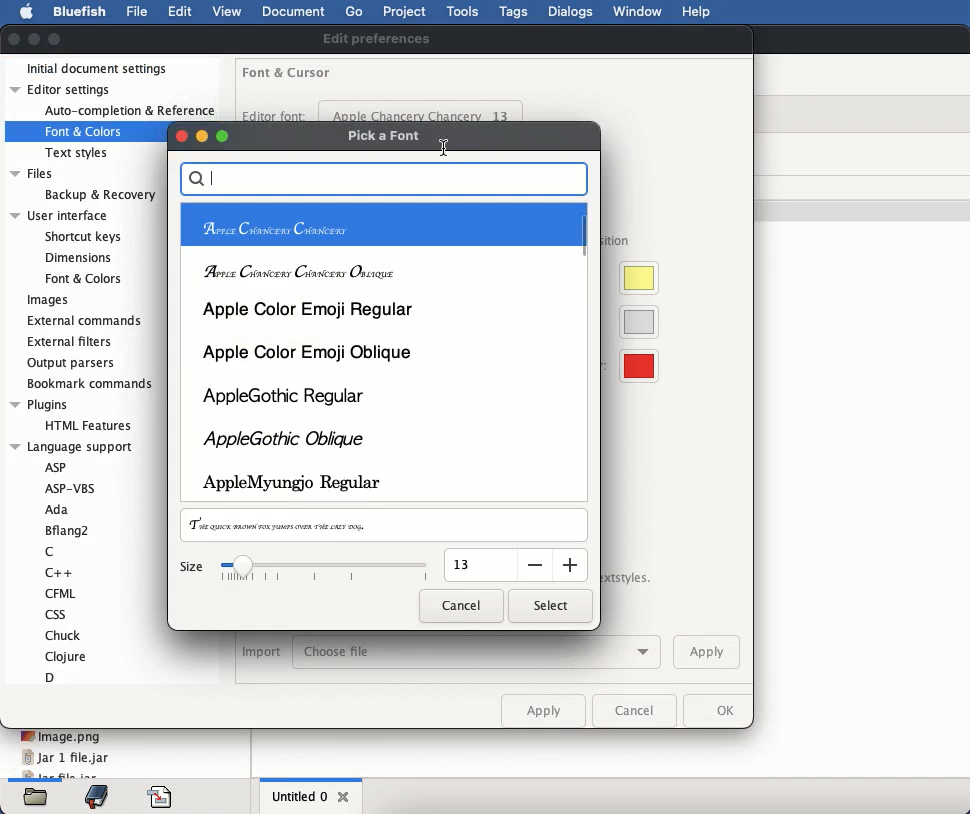 The image size is (970, 814). Describe the element at coordinates (162, 797) in the screenshot. I see `code` at that location.